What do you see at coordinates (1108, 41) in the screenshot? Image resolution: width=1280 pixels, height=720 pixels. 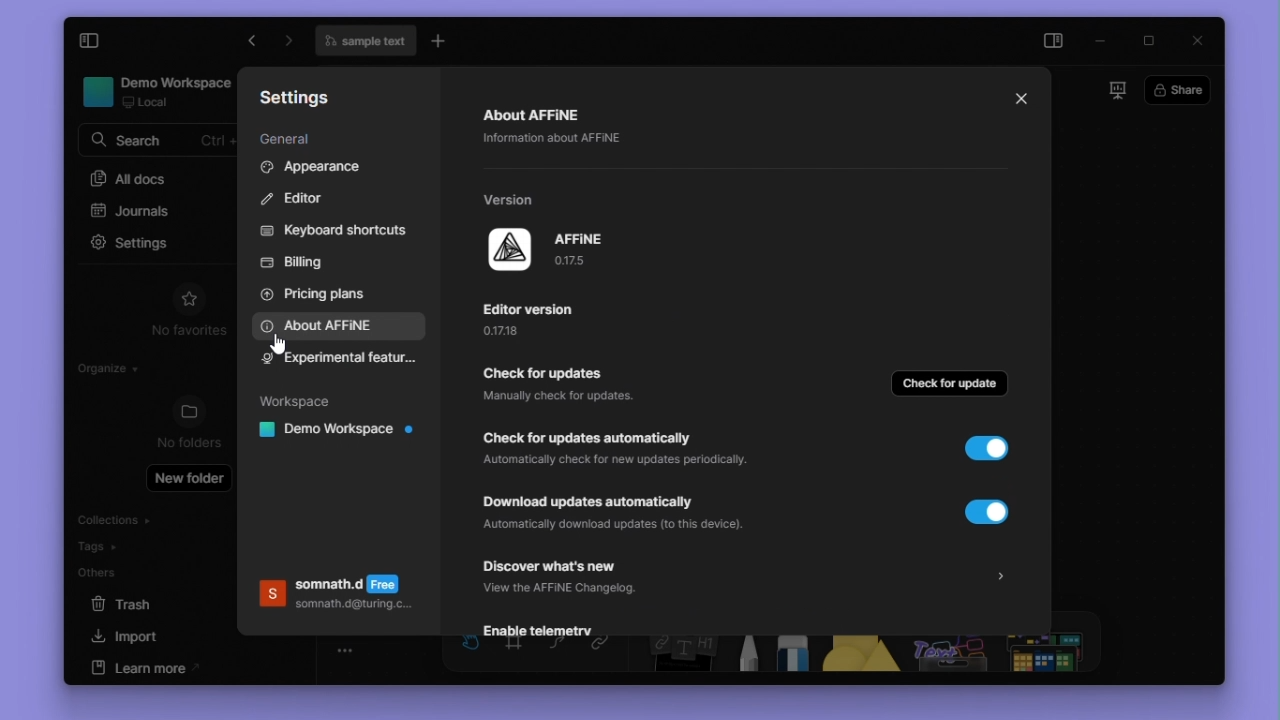 I see `minimize` at bounding box center [1108, 41].